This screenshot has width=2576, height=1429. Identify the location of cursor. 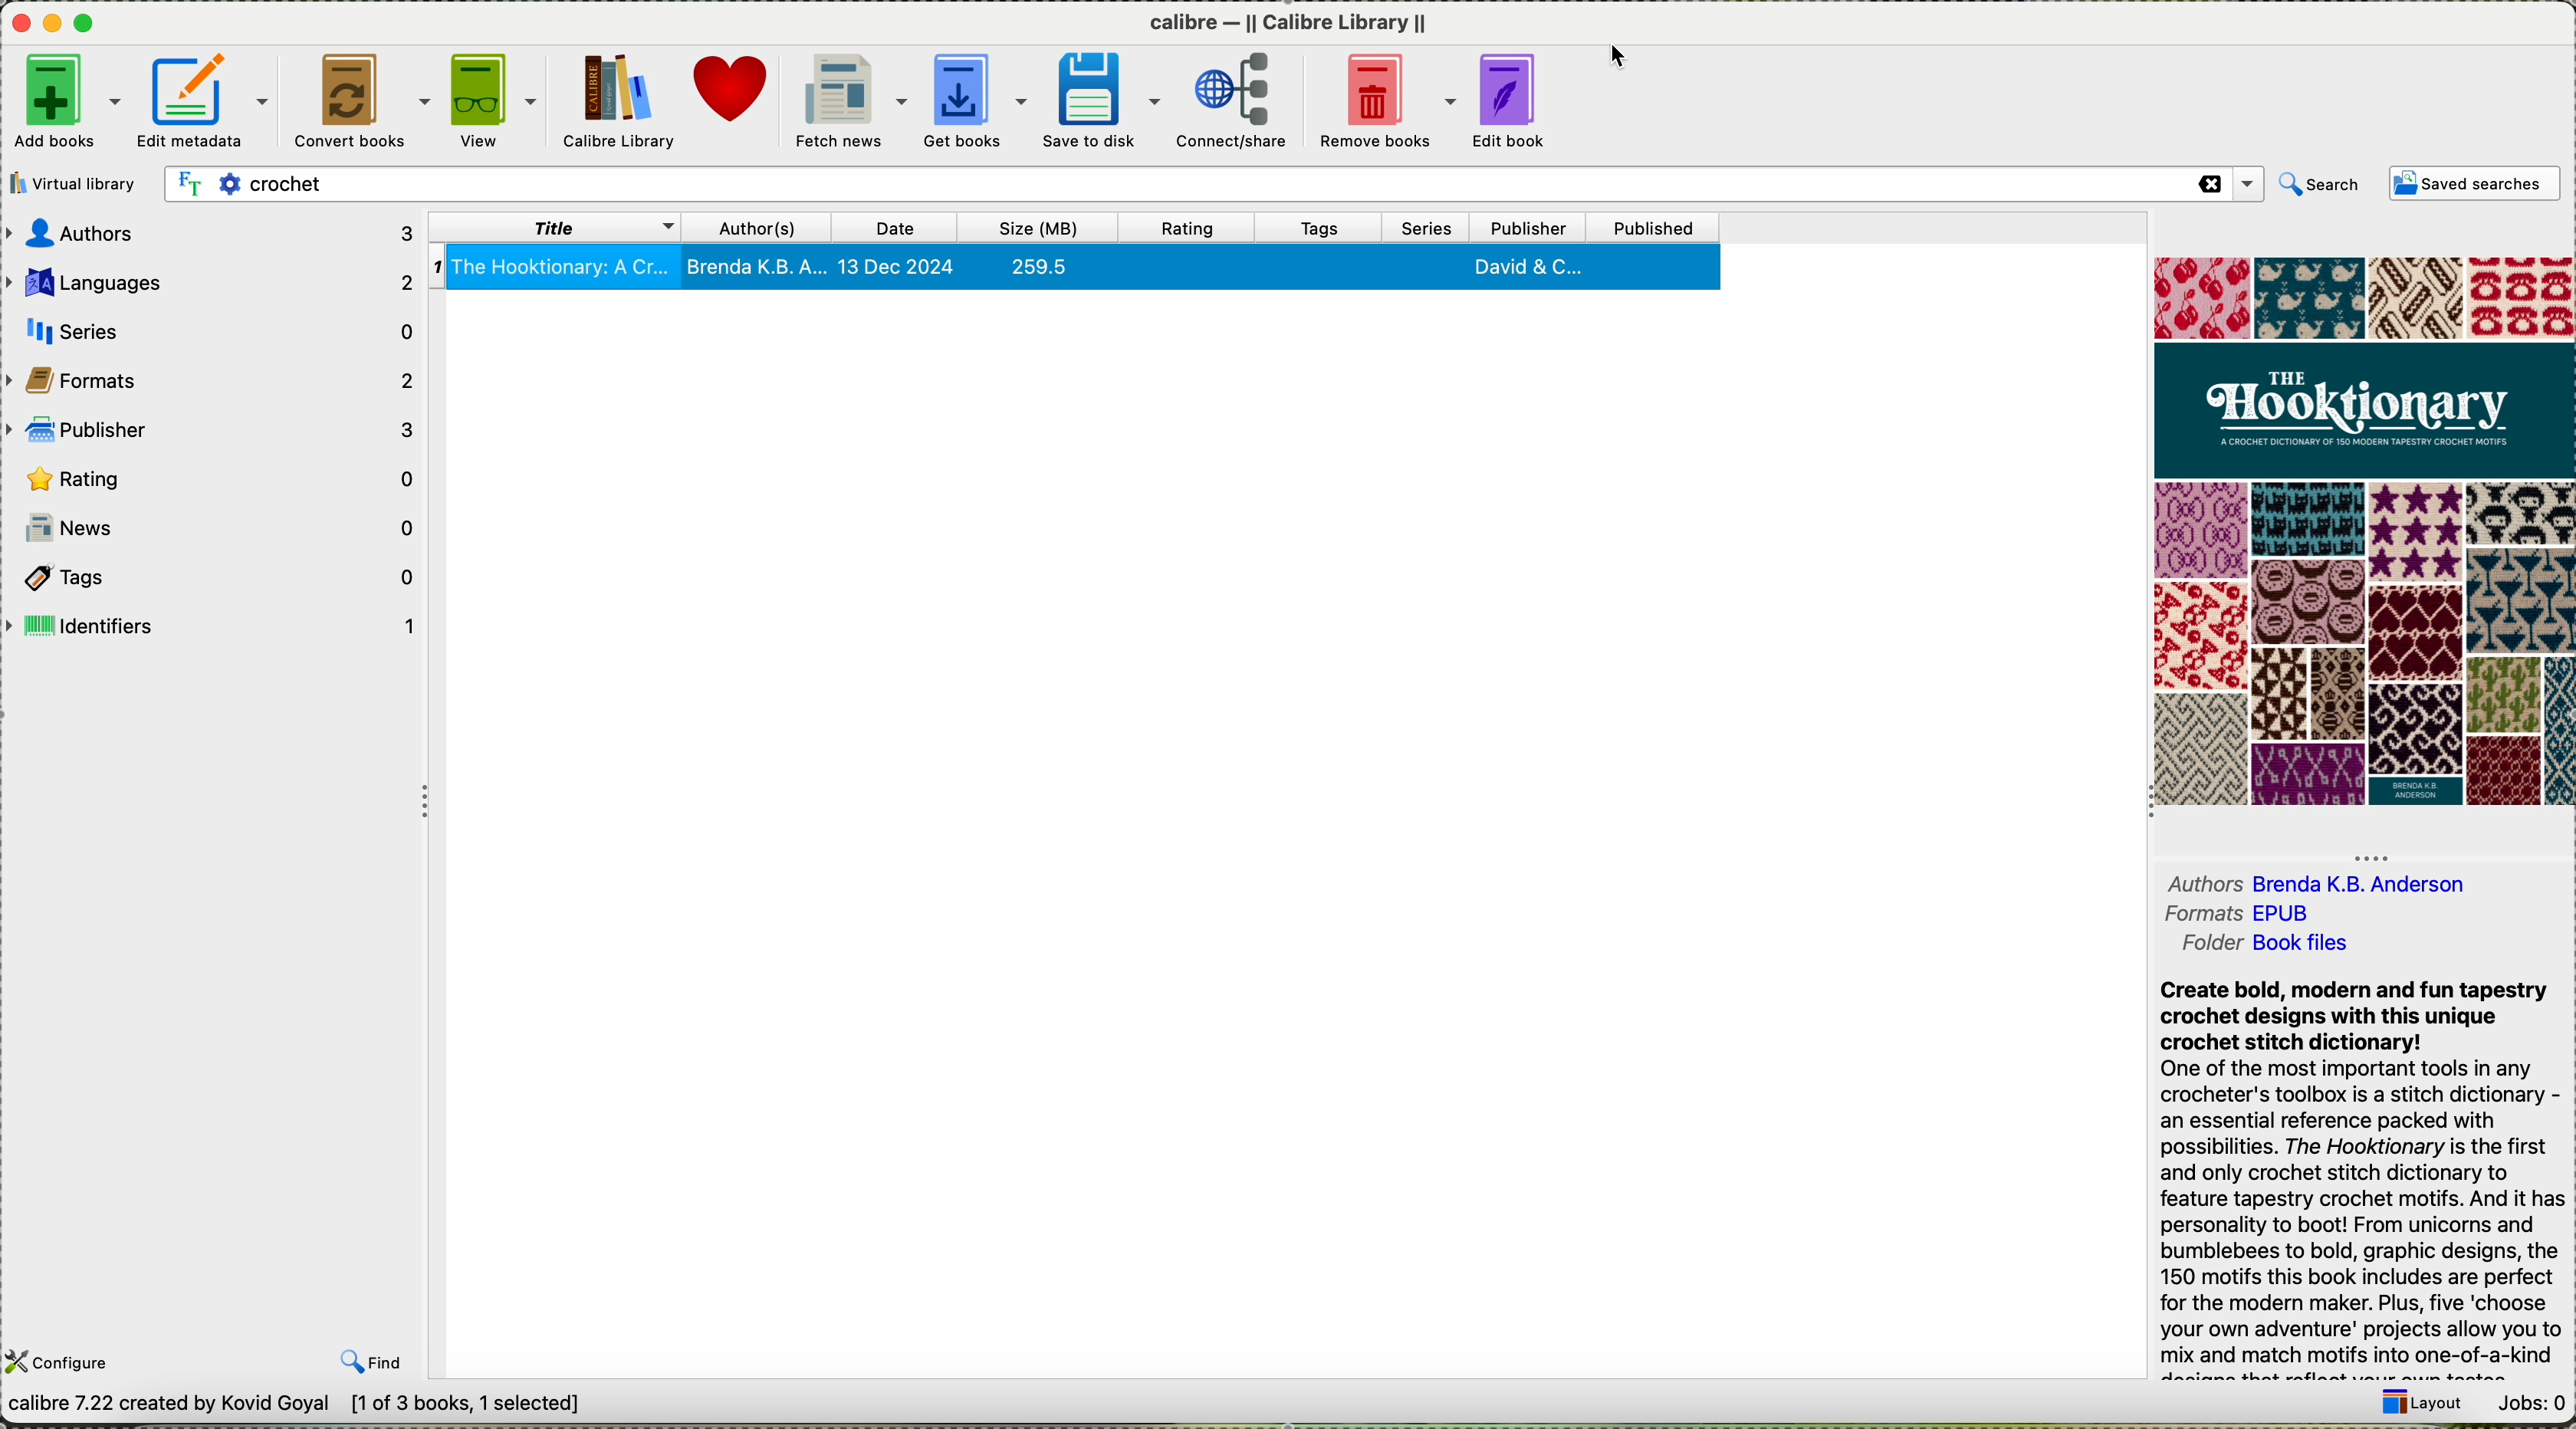
(1623, 60).